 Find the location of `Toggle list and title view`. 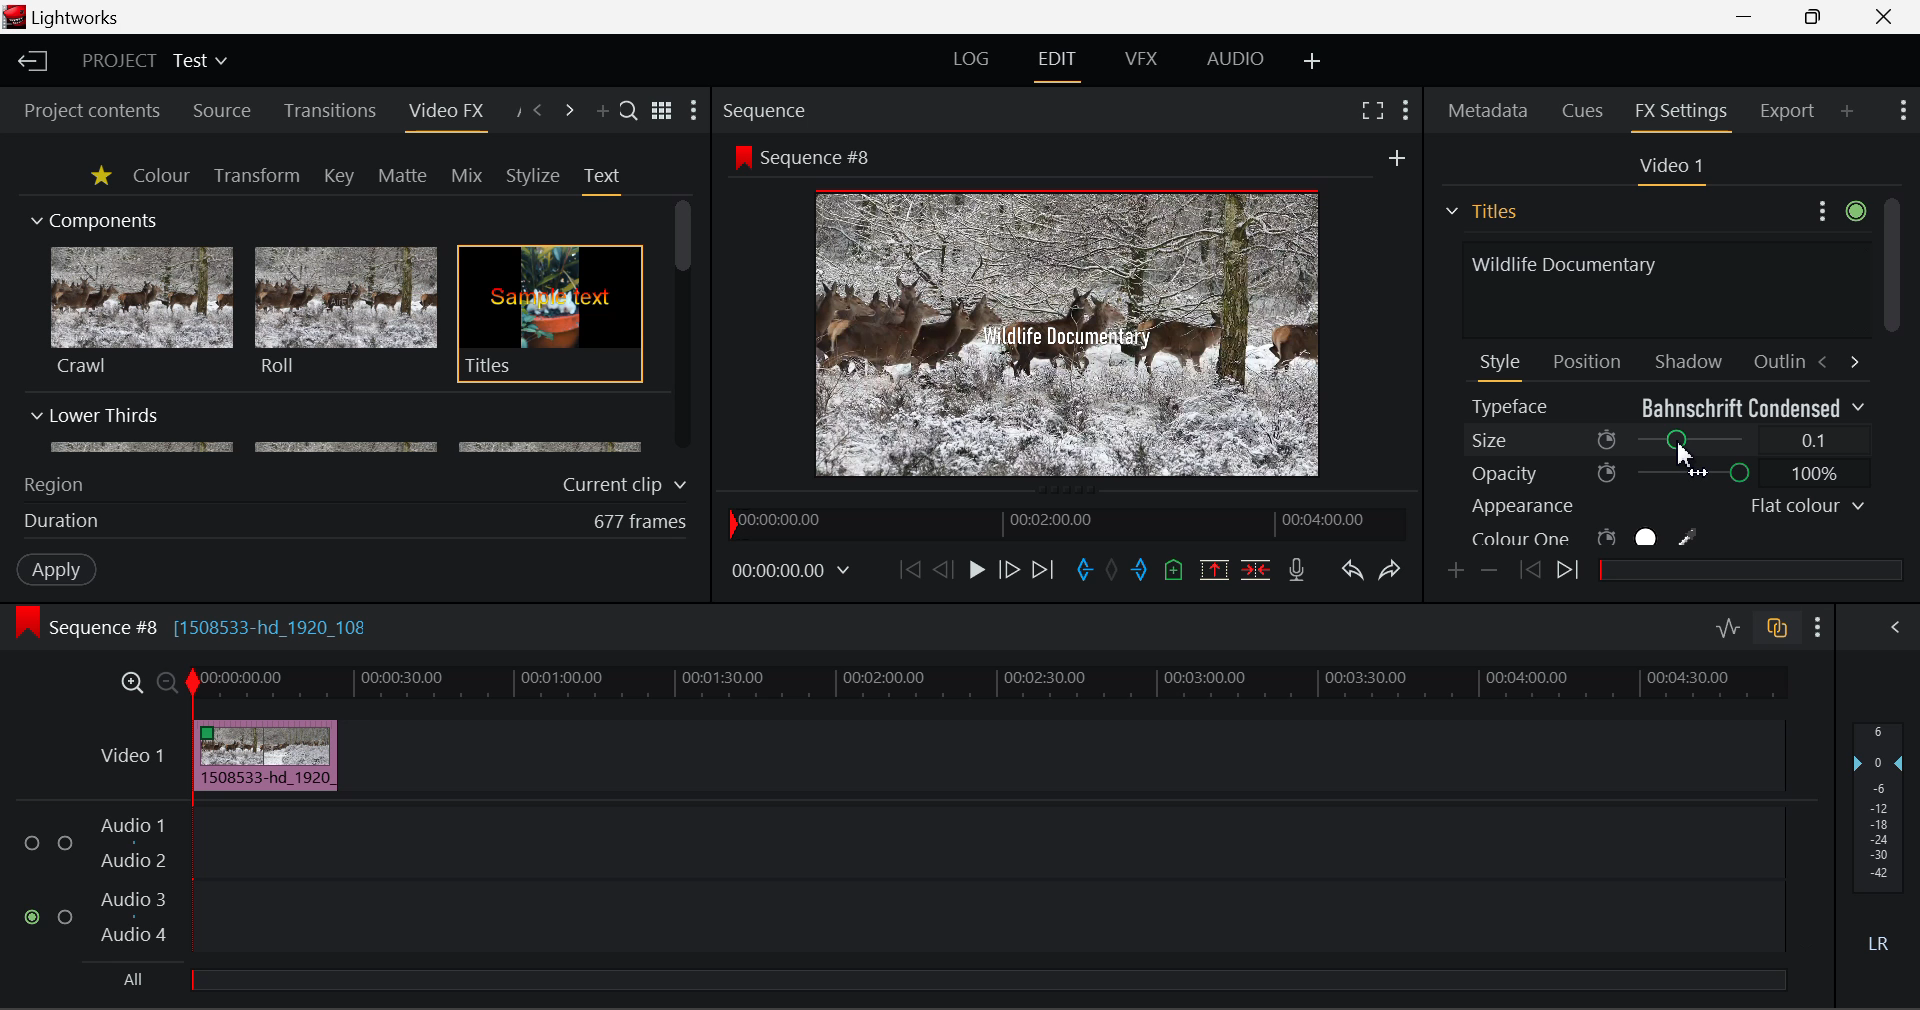

Toggle list and title view is located at coordinates (664, 111).